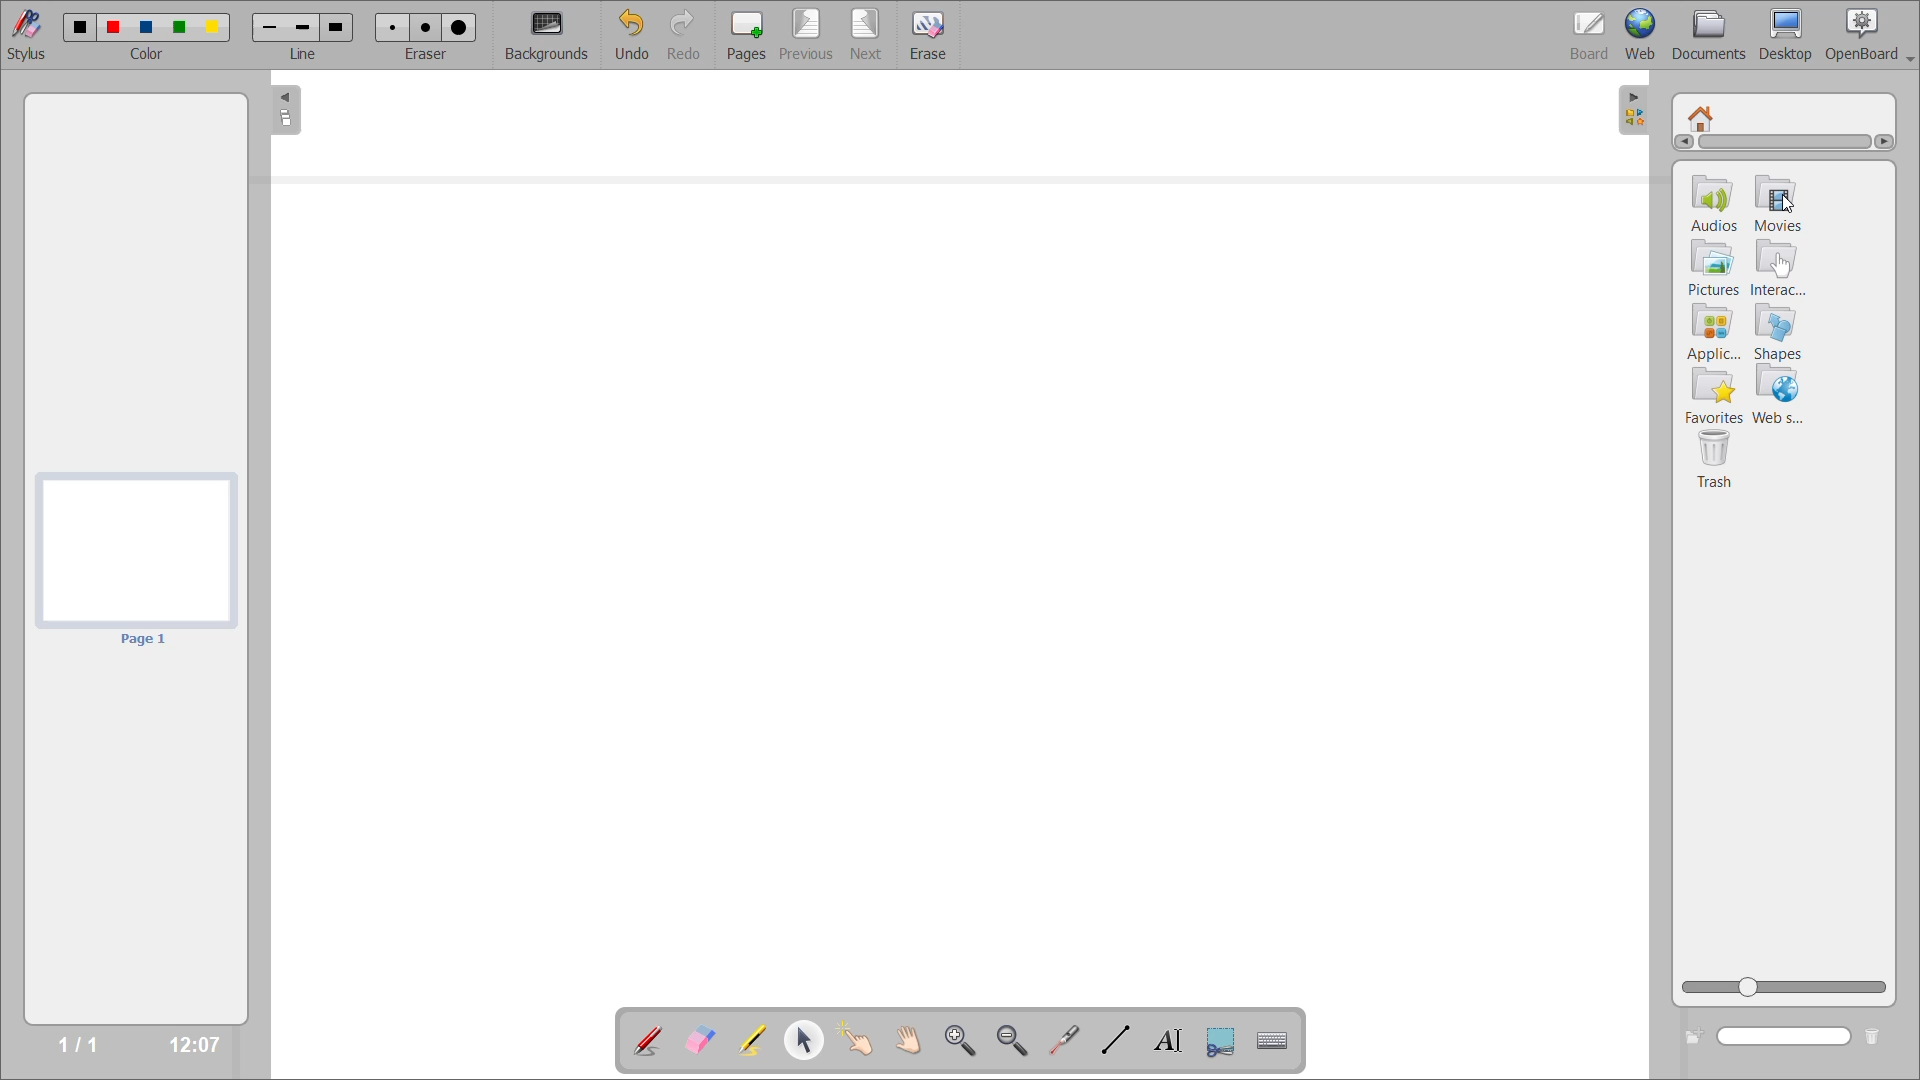 The height and width of the screenshot is (1080, 1920). I want to click on eraser 1, so click(390, 26).